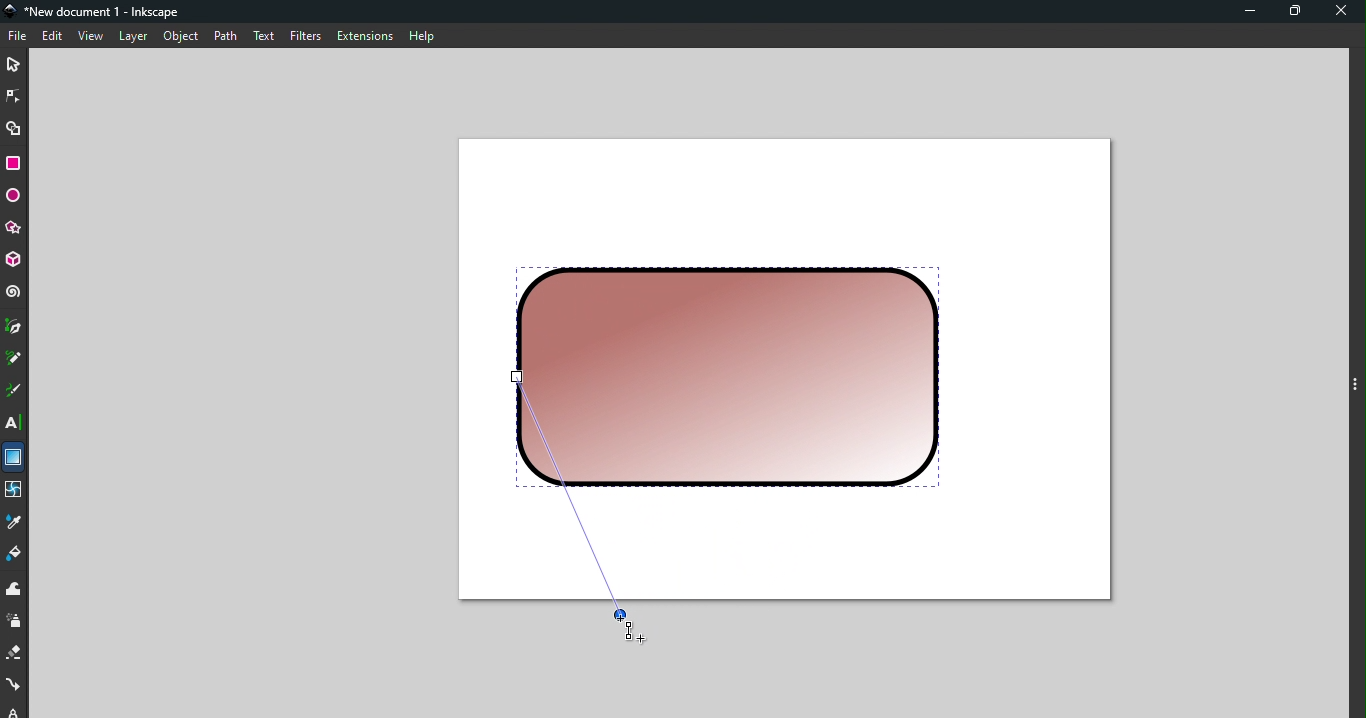 This screenshot has height=718, width=1366. Describe the element at coordinates (1299, 12) in the screenshot. I see `Maximize` at that location.